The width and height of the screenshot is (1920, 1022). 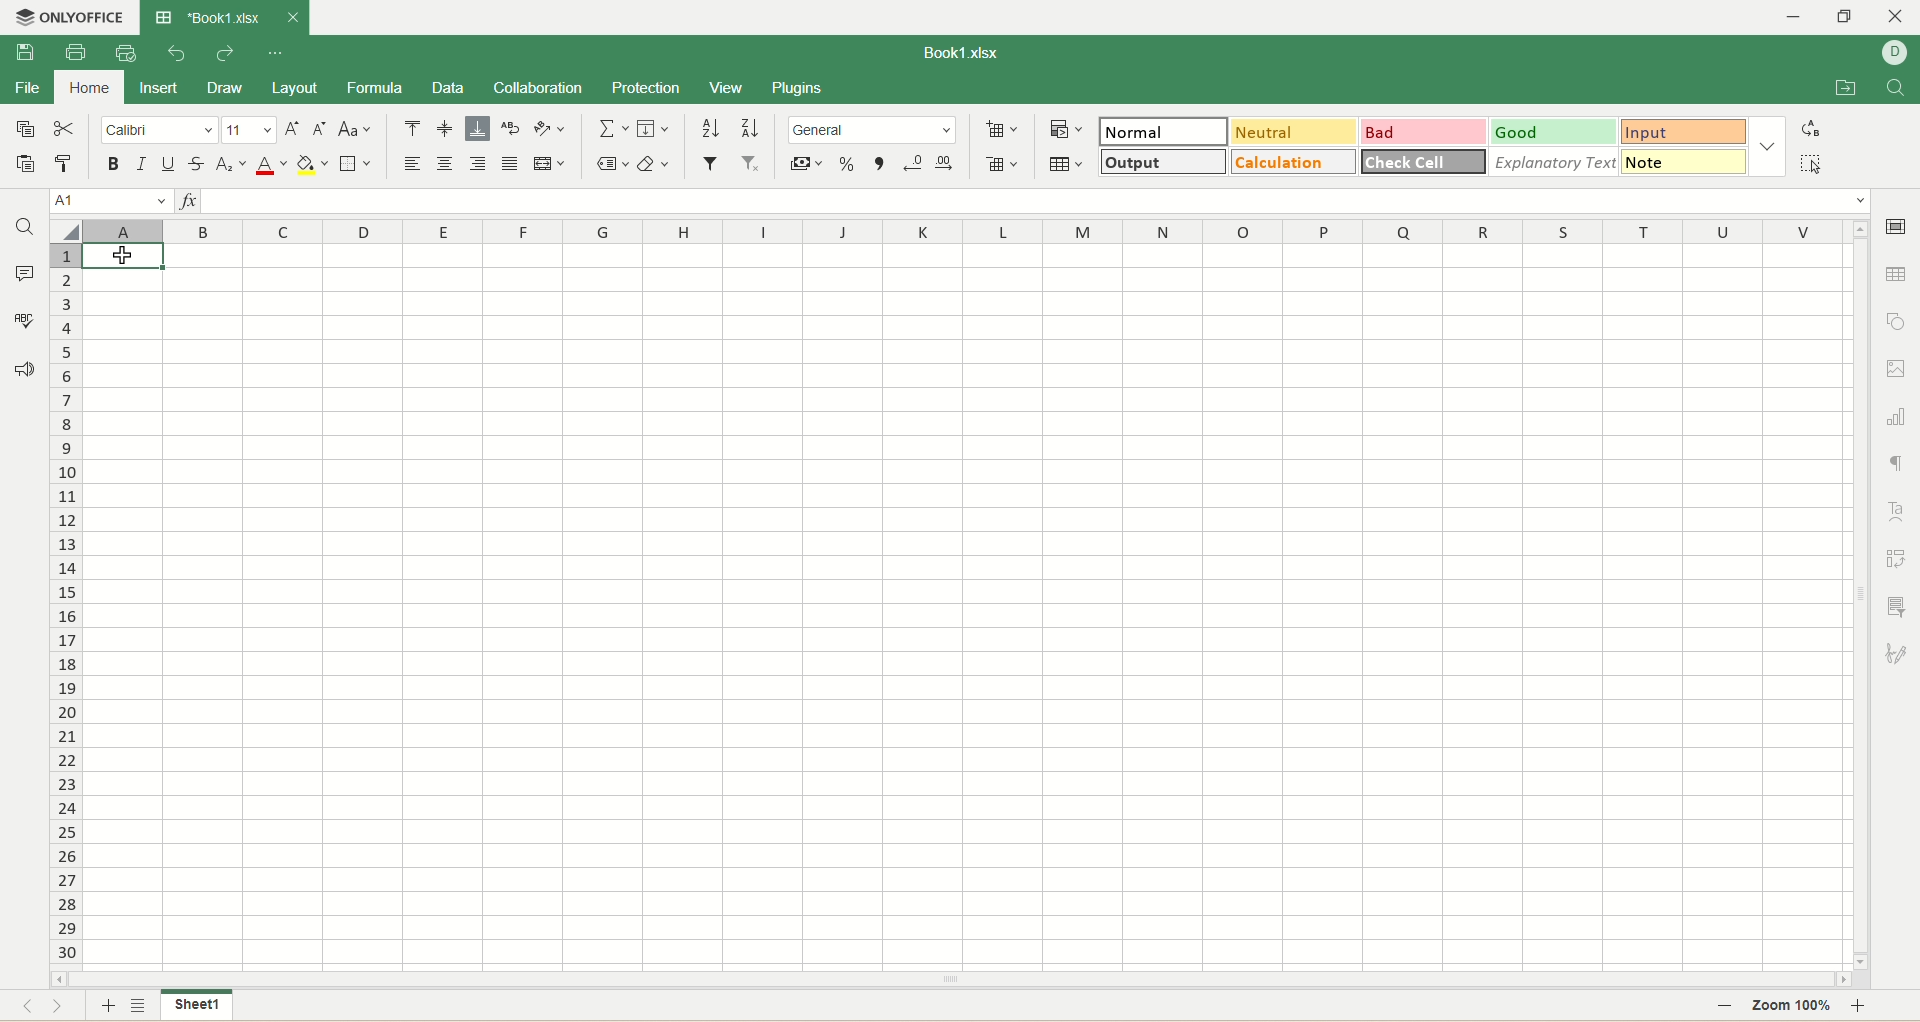 What do you see at coordinates (83, 89) in the screenshot?
I see `home` at bounding box center [83, 89].